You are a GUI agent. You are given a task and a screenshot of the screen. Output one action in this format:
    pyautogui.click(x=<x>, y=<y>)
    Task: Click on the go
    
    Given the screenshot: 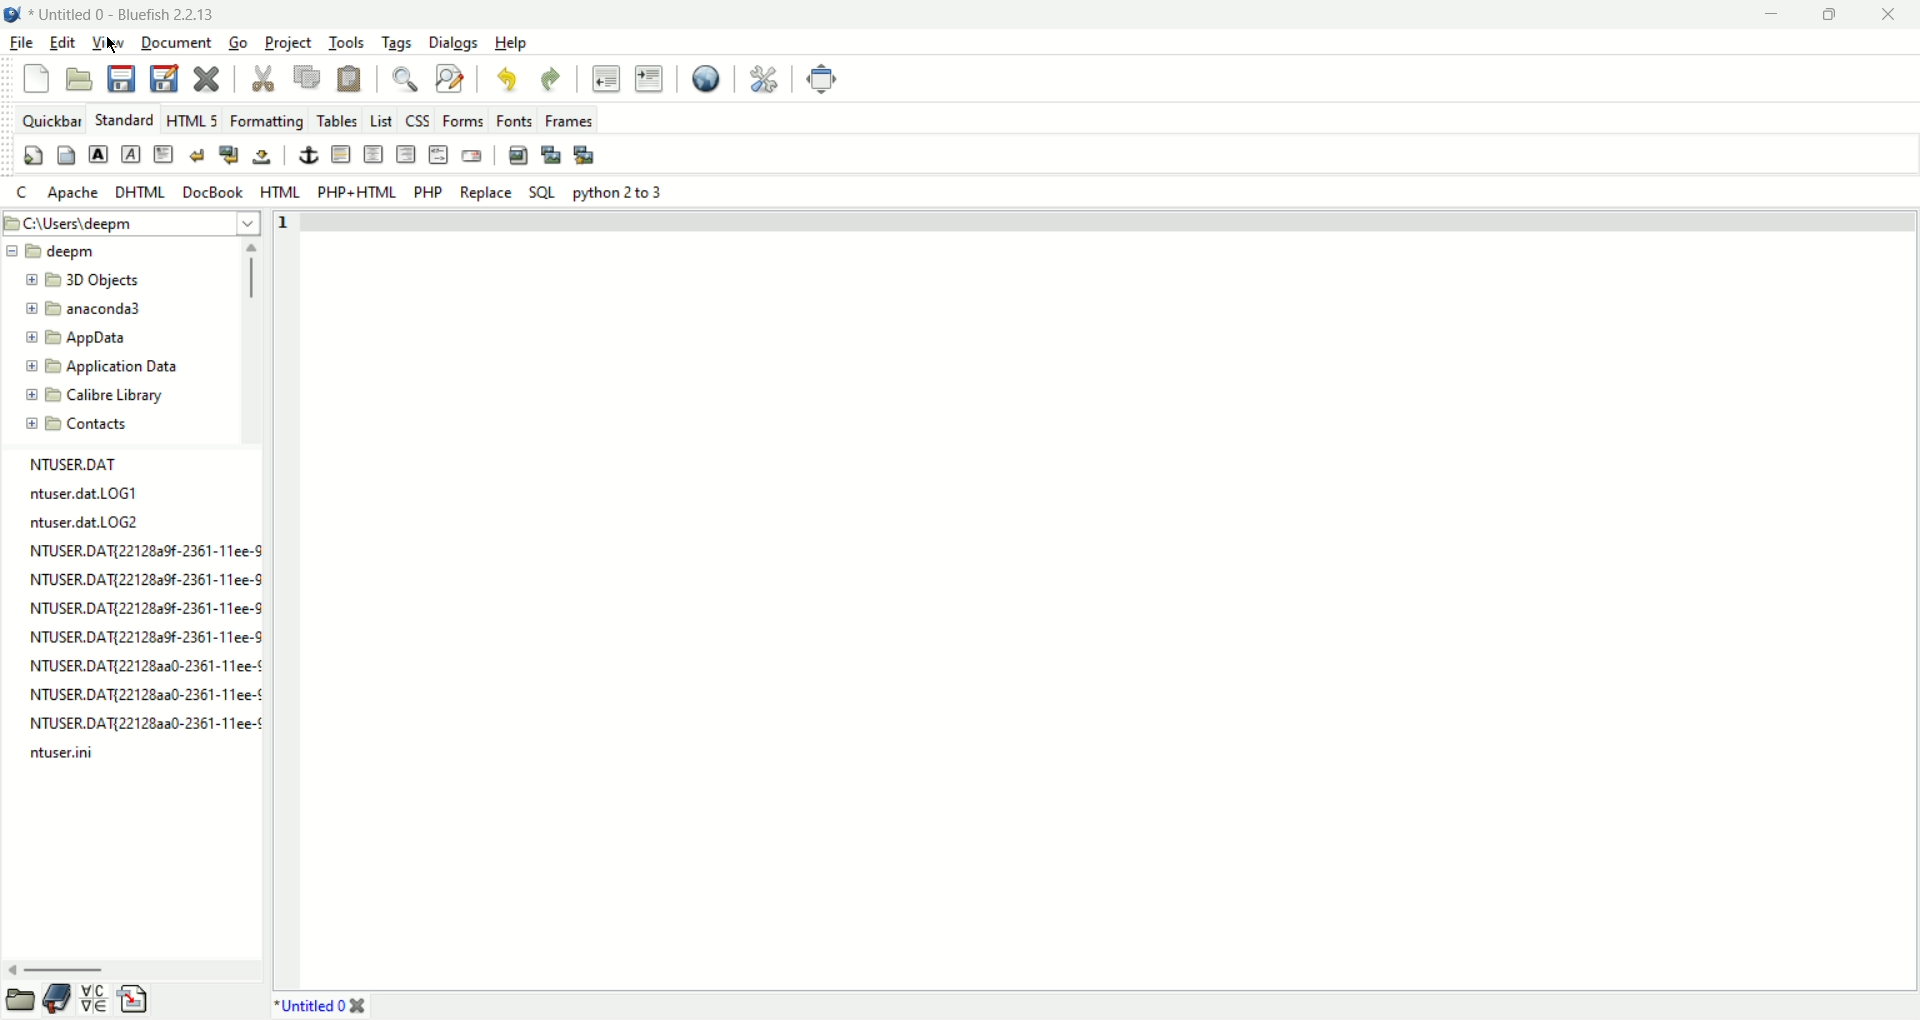 What is the action you would take?
    pyautogui.click(x=240, y=43)
    